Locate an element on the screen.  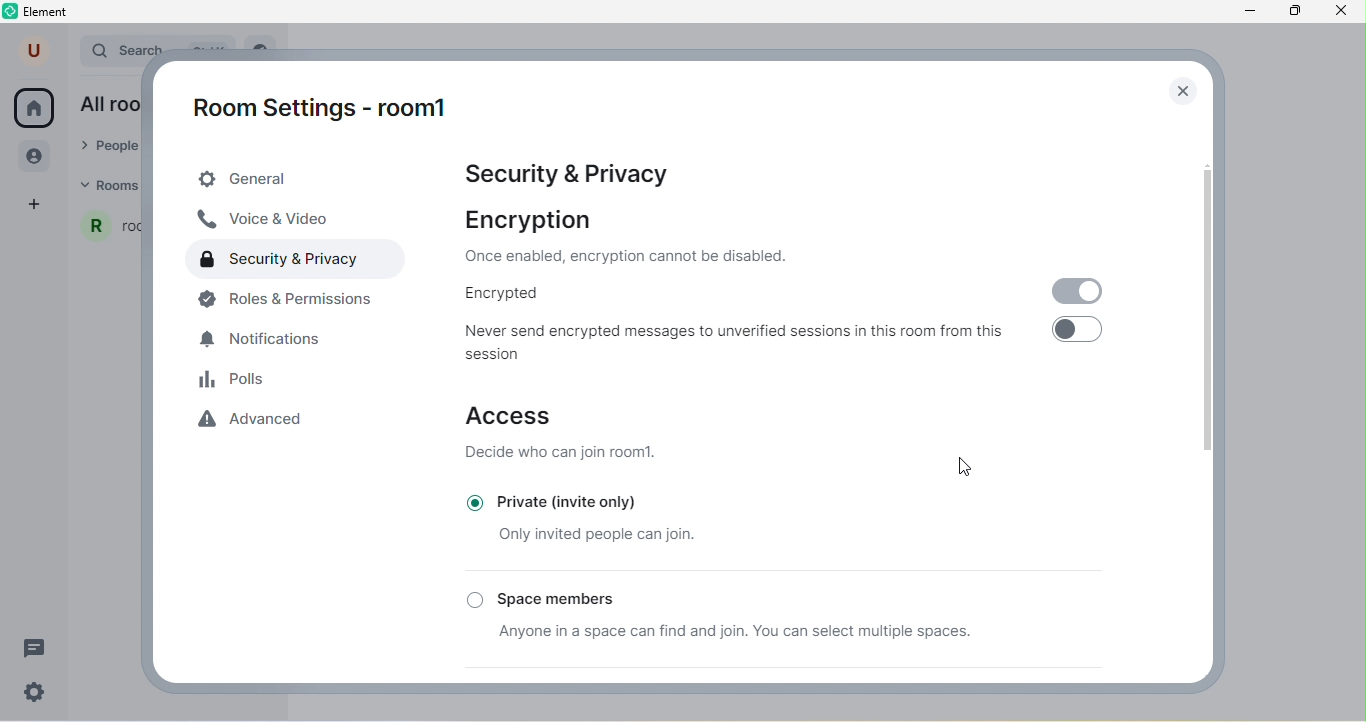
minimize is located at coordinates (1249, 13).